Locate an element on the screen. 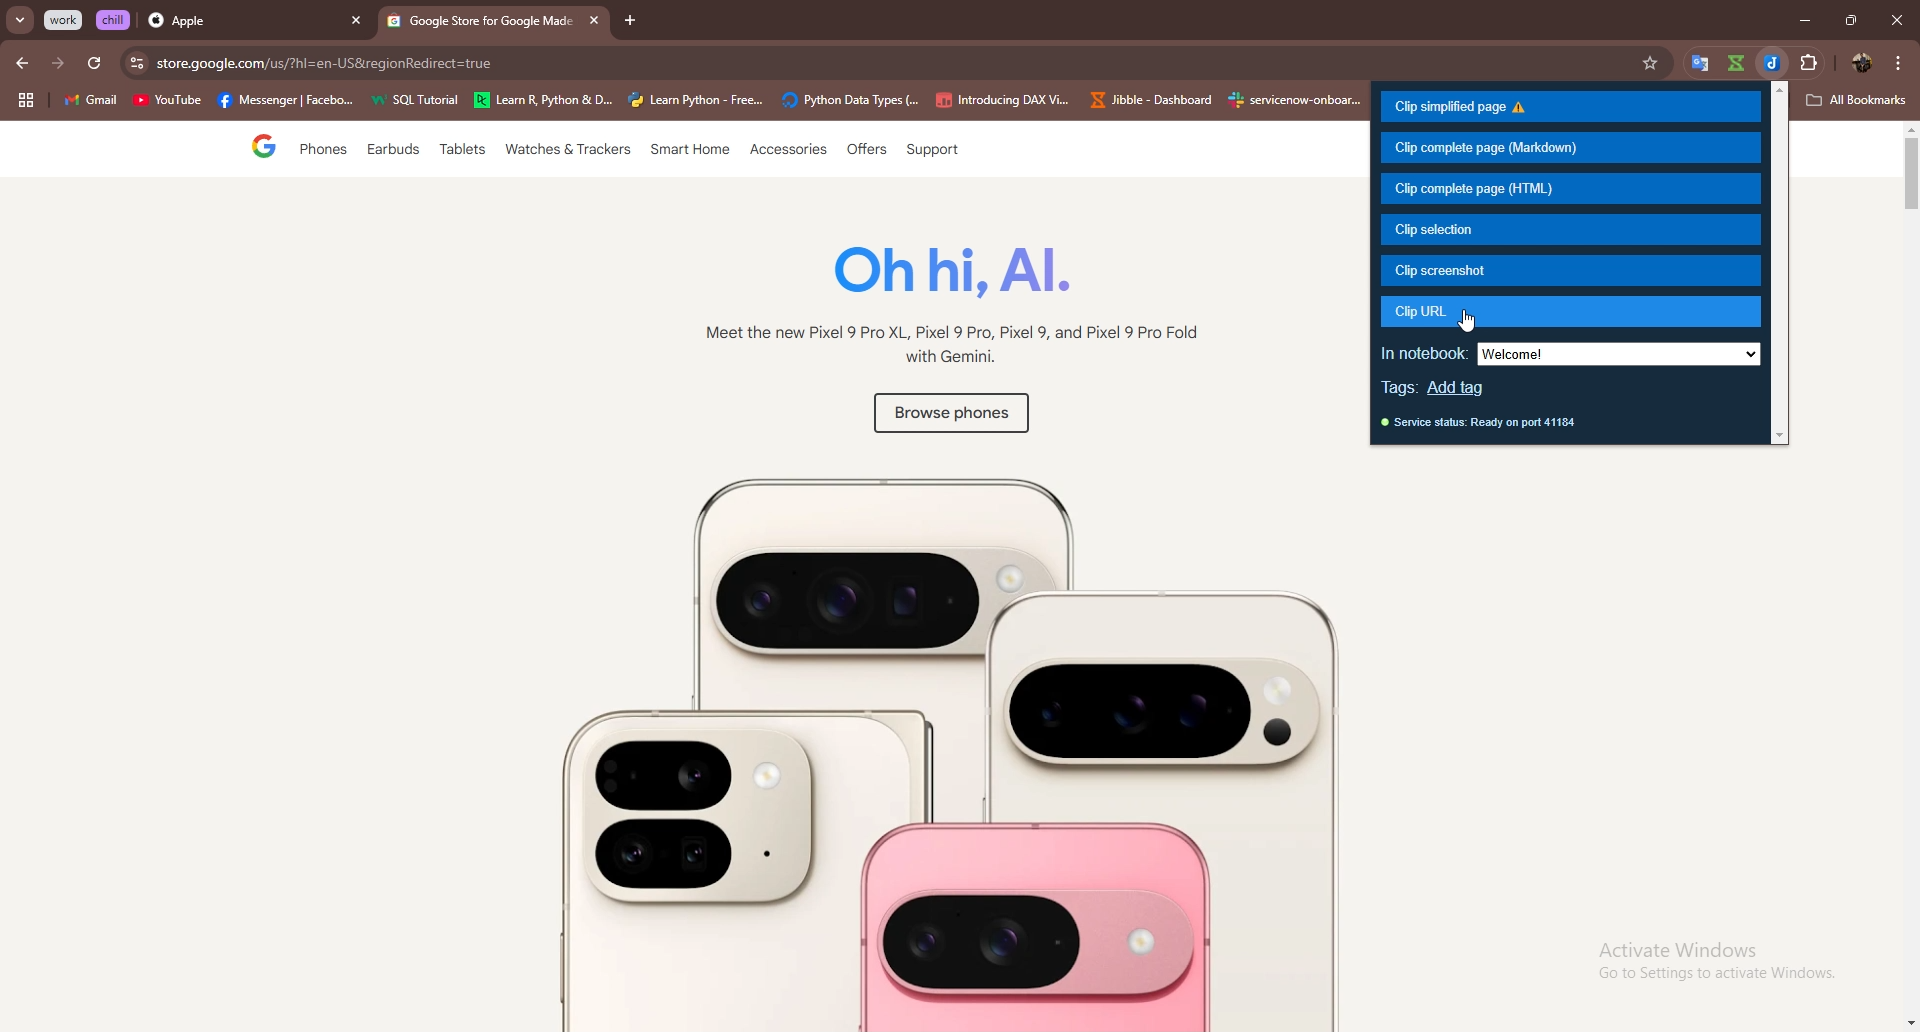 The image size is (1920, 1032). All Bookmarks is located at coordinates (1858, 100).